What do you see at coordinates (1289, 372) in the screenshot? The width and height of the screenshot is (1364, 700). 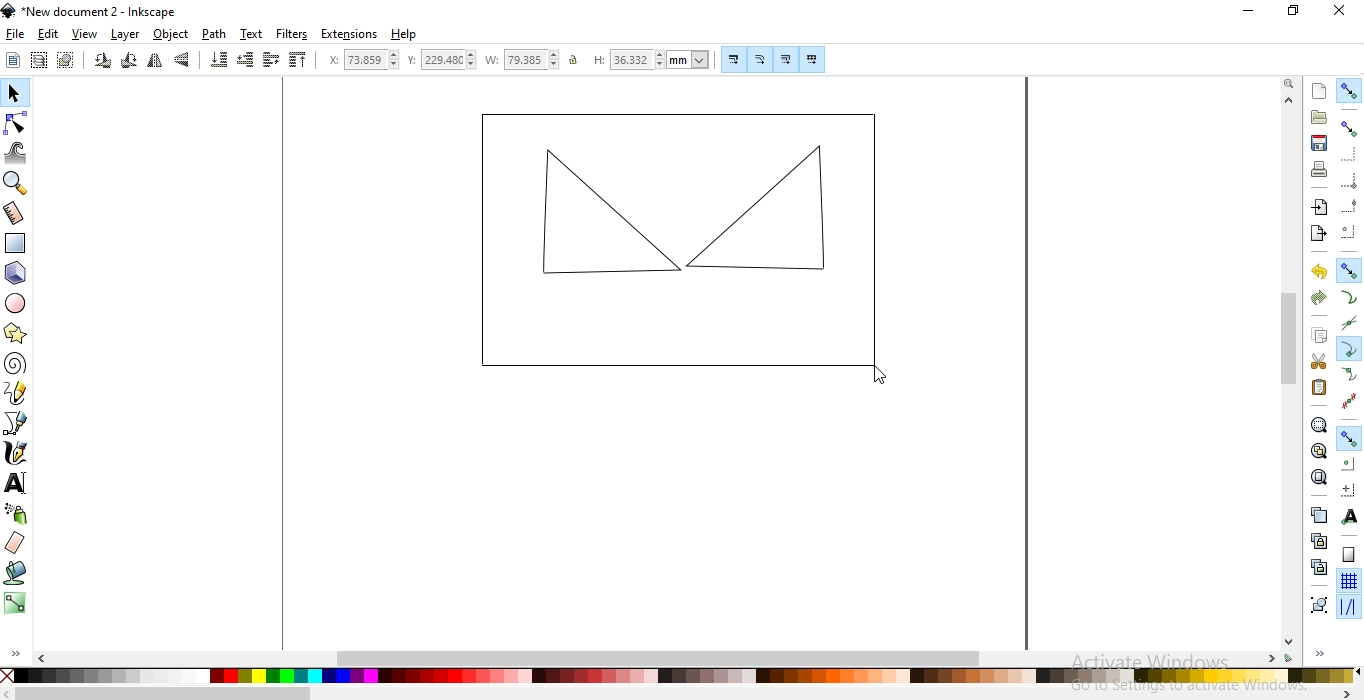 I see `scrollbar` at bounding box center [1289, 372].